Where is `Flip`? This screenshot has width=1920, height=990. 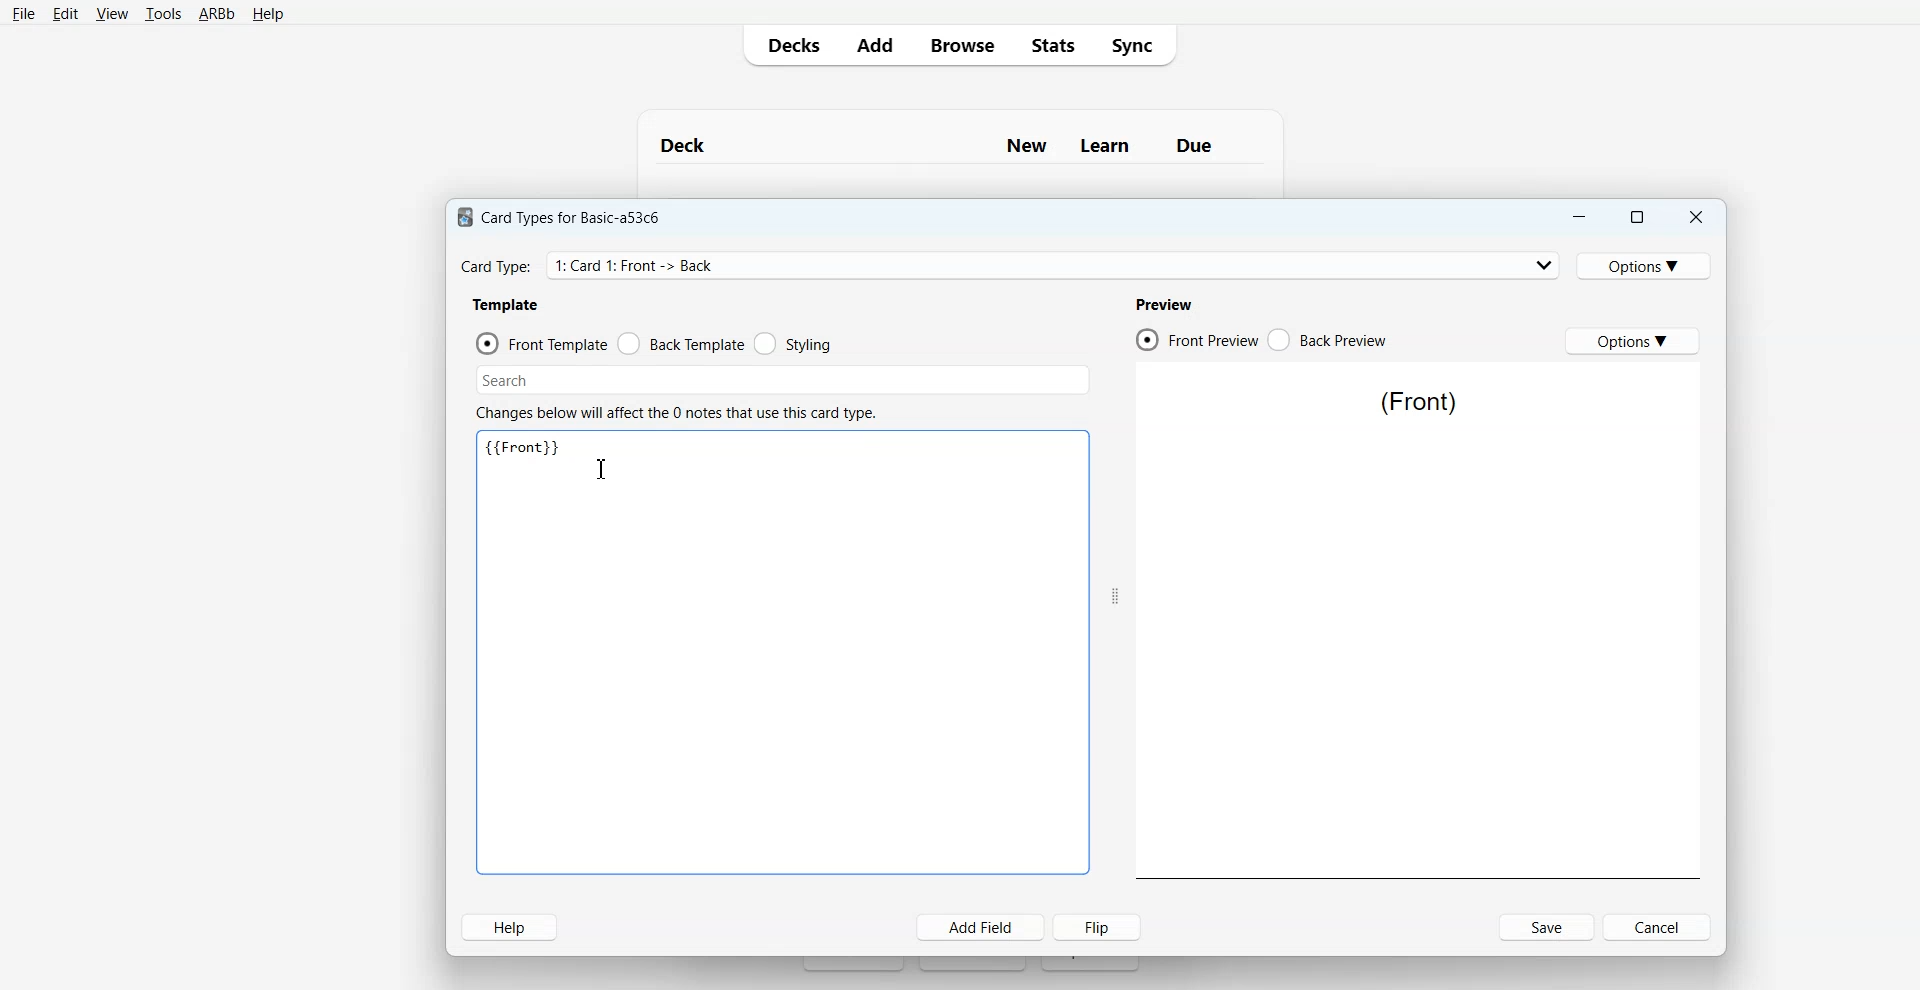
Flip is located at coordinates (1101, 926).